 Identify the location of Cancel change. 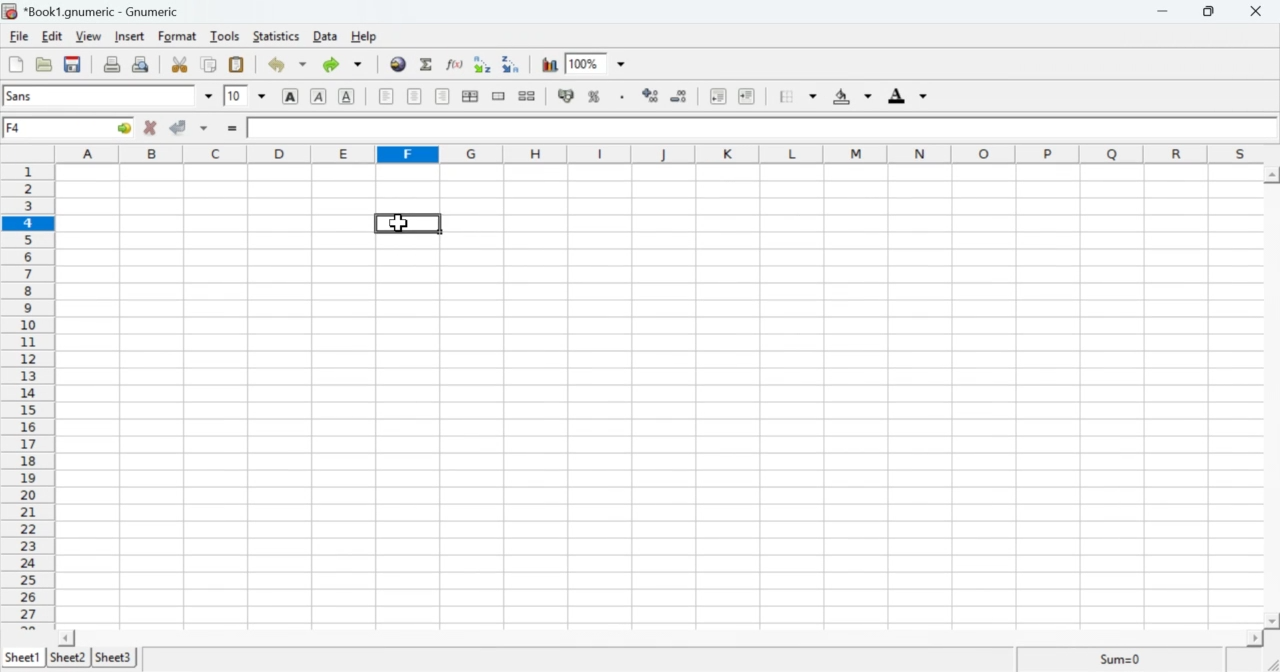
(152, 127).